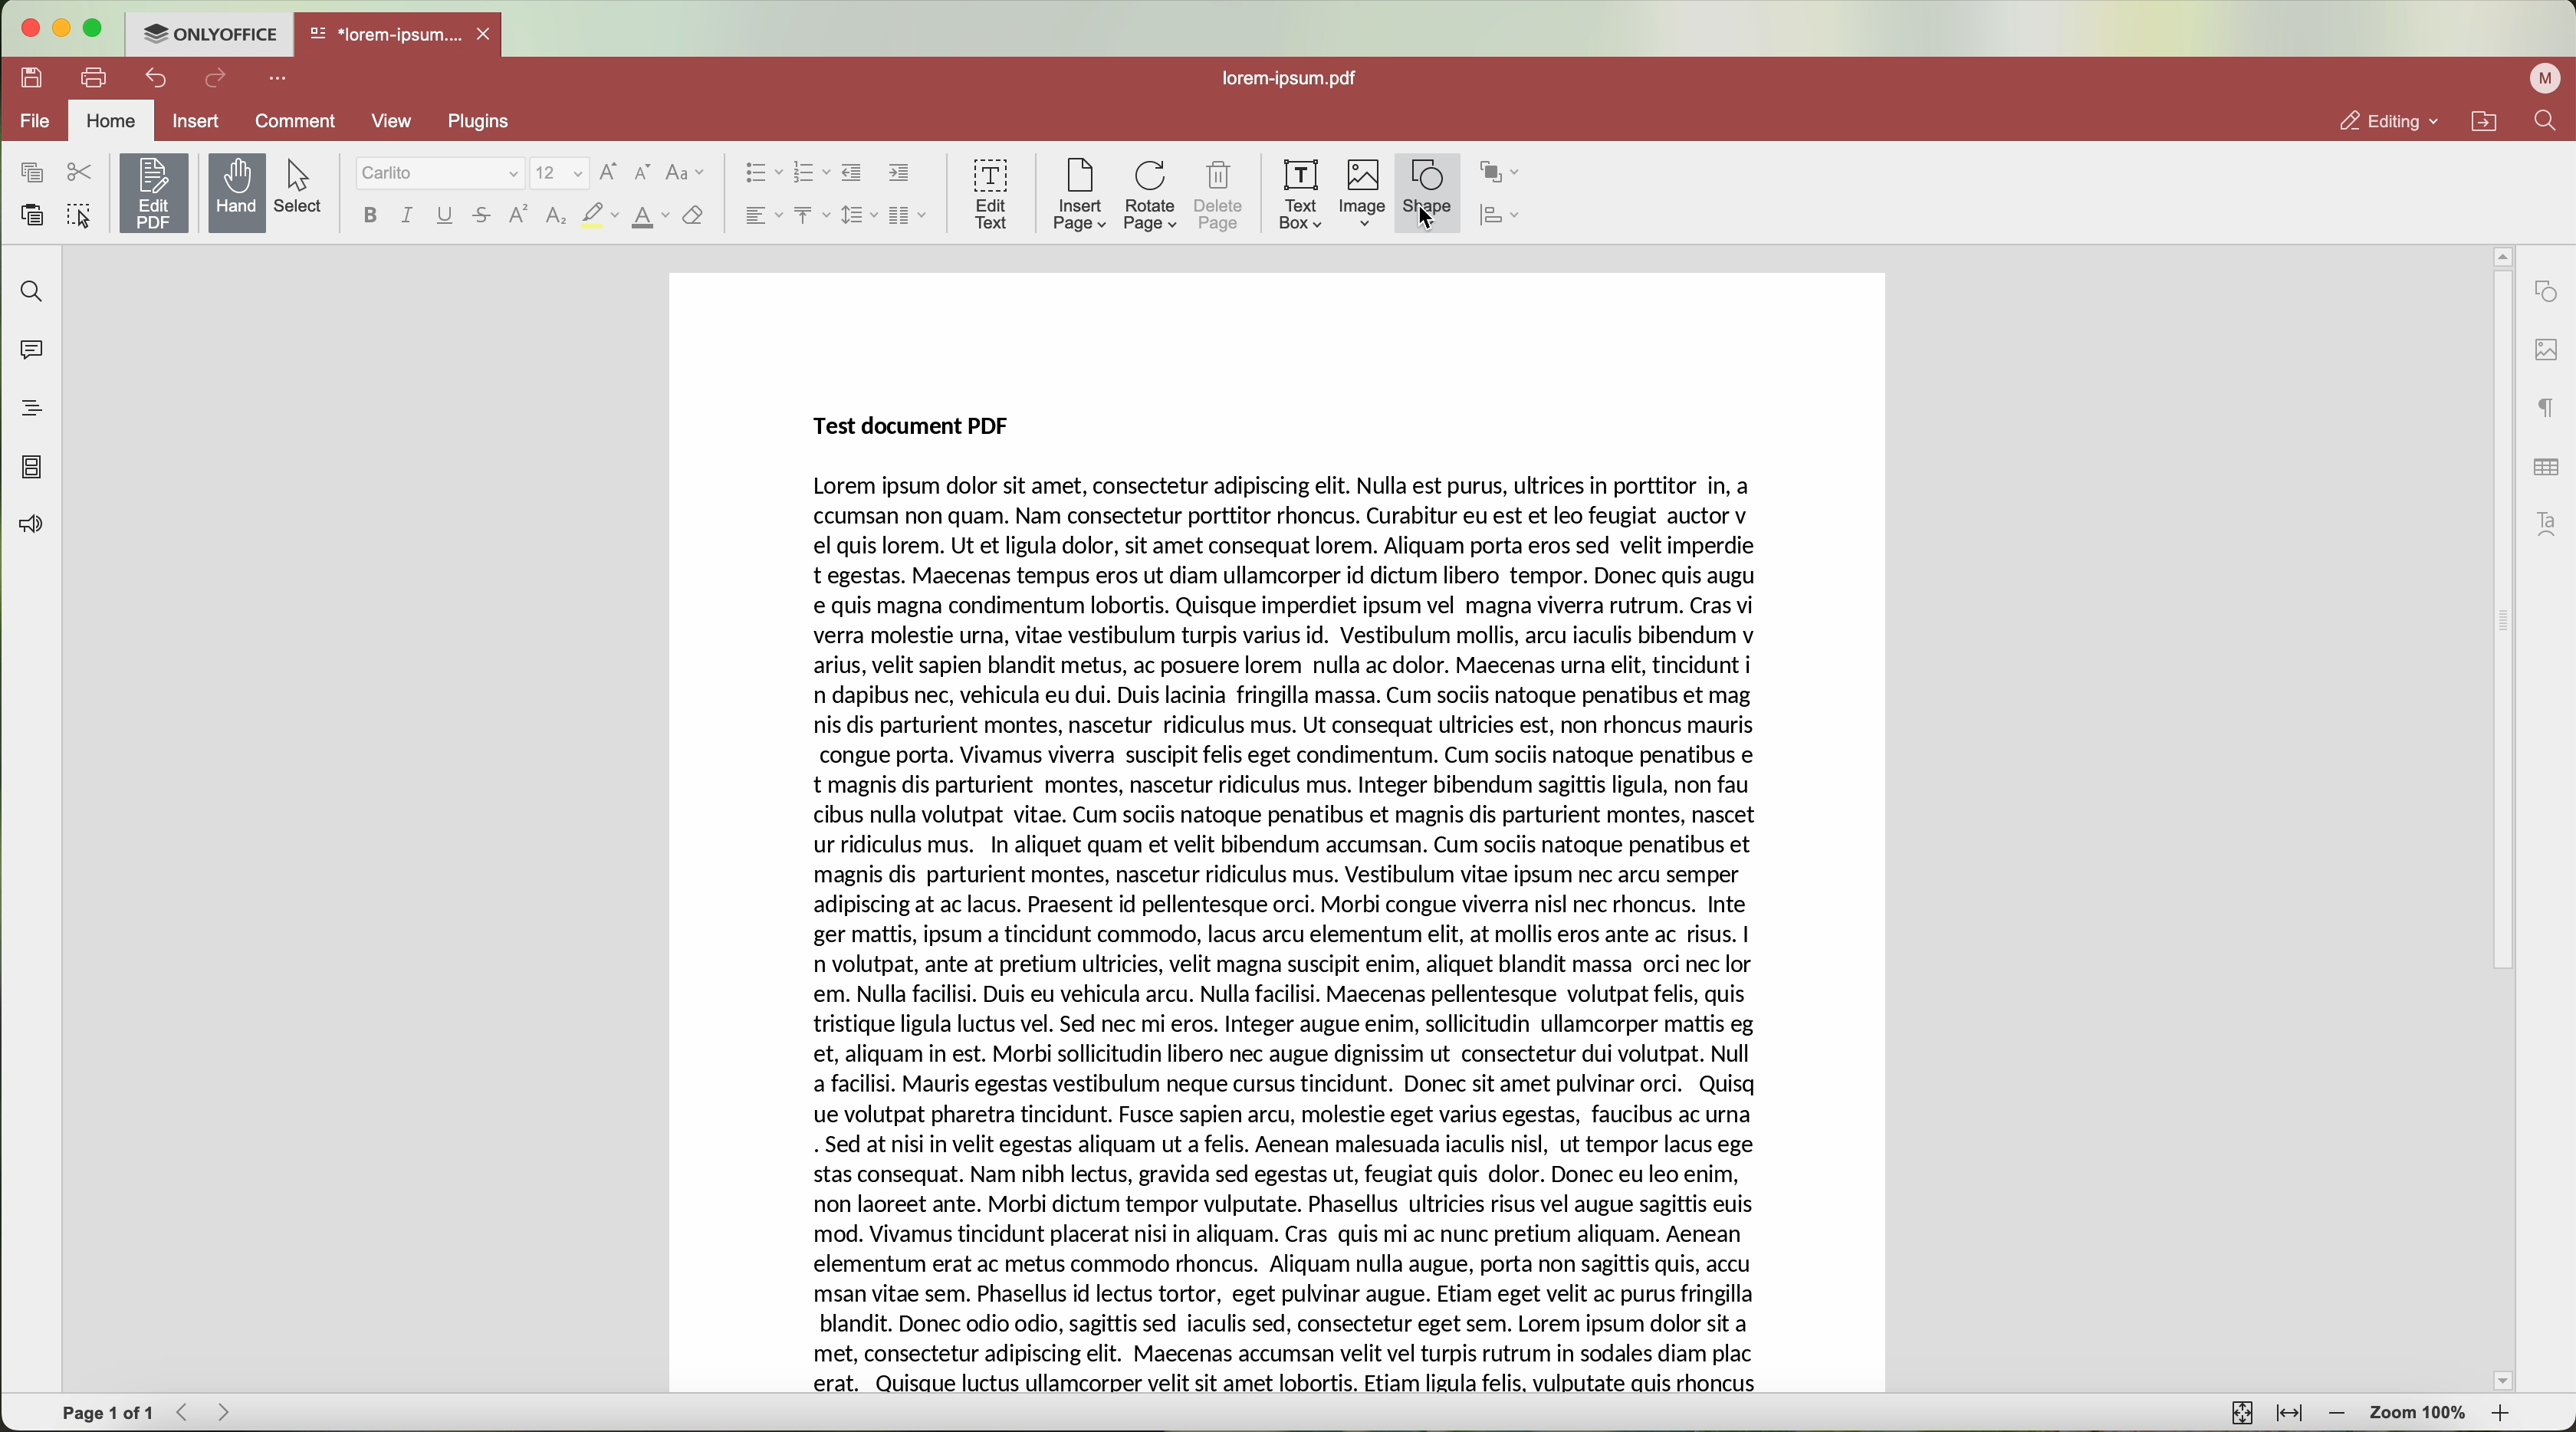 Image resolution: width=2576 pixels, height=1432 pixels. What do you see at coordinates (95, 31) in the screenshot?
I see `maximize` at bounding box center [95, 31].